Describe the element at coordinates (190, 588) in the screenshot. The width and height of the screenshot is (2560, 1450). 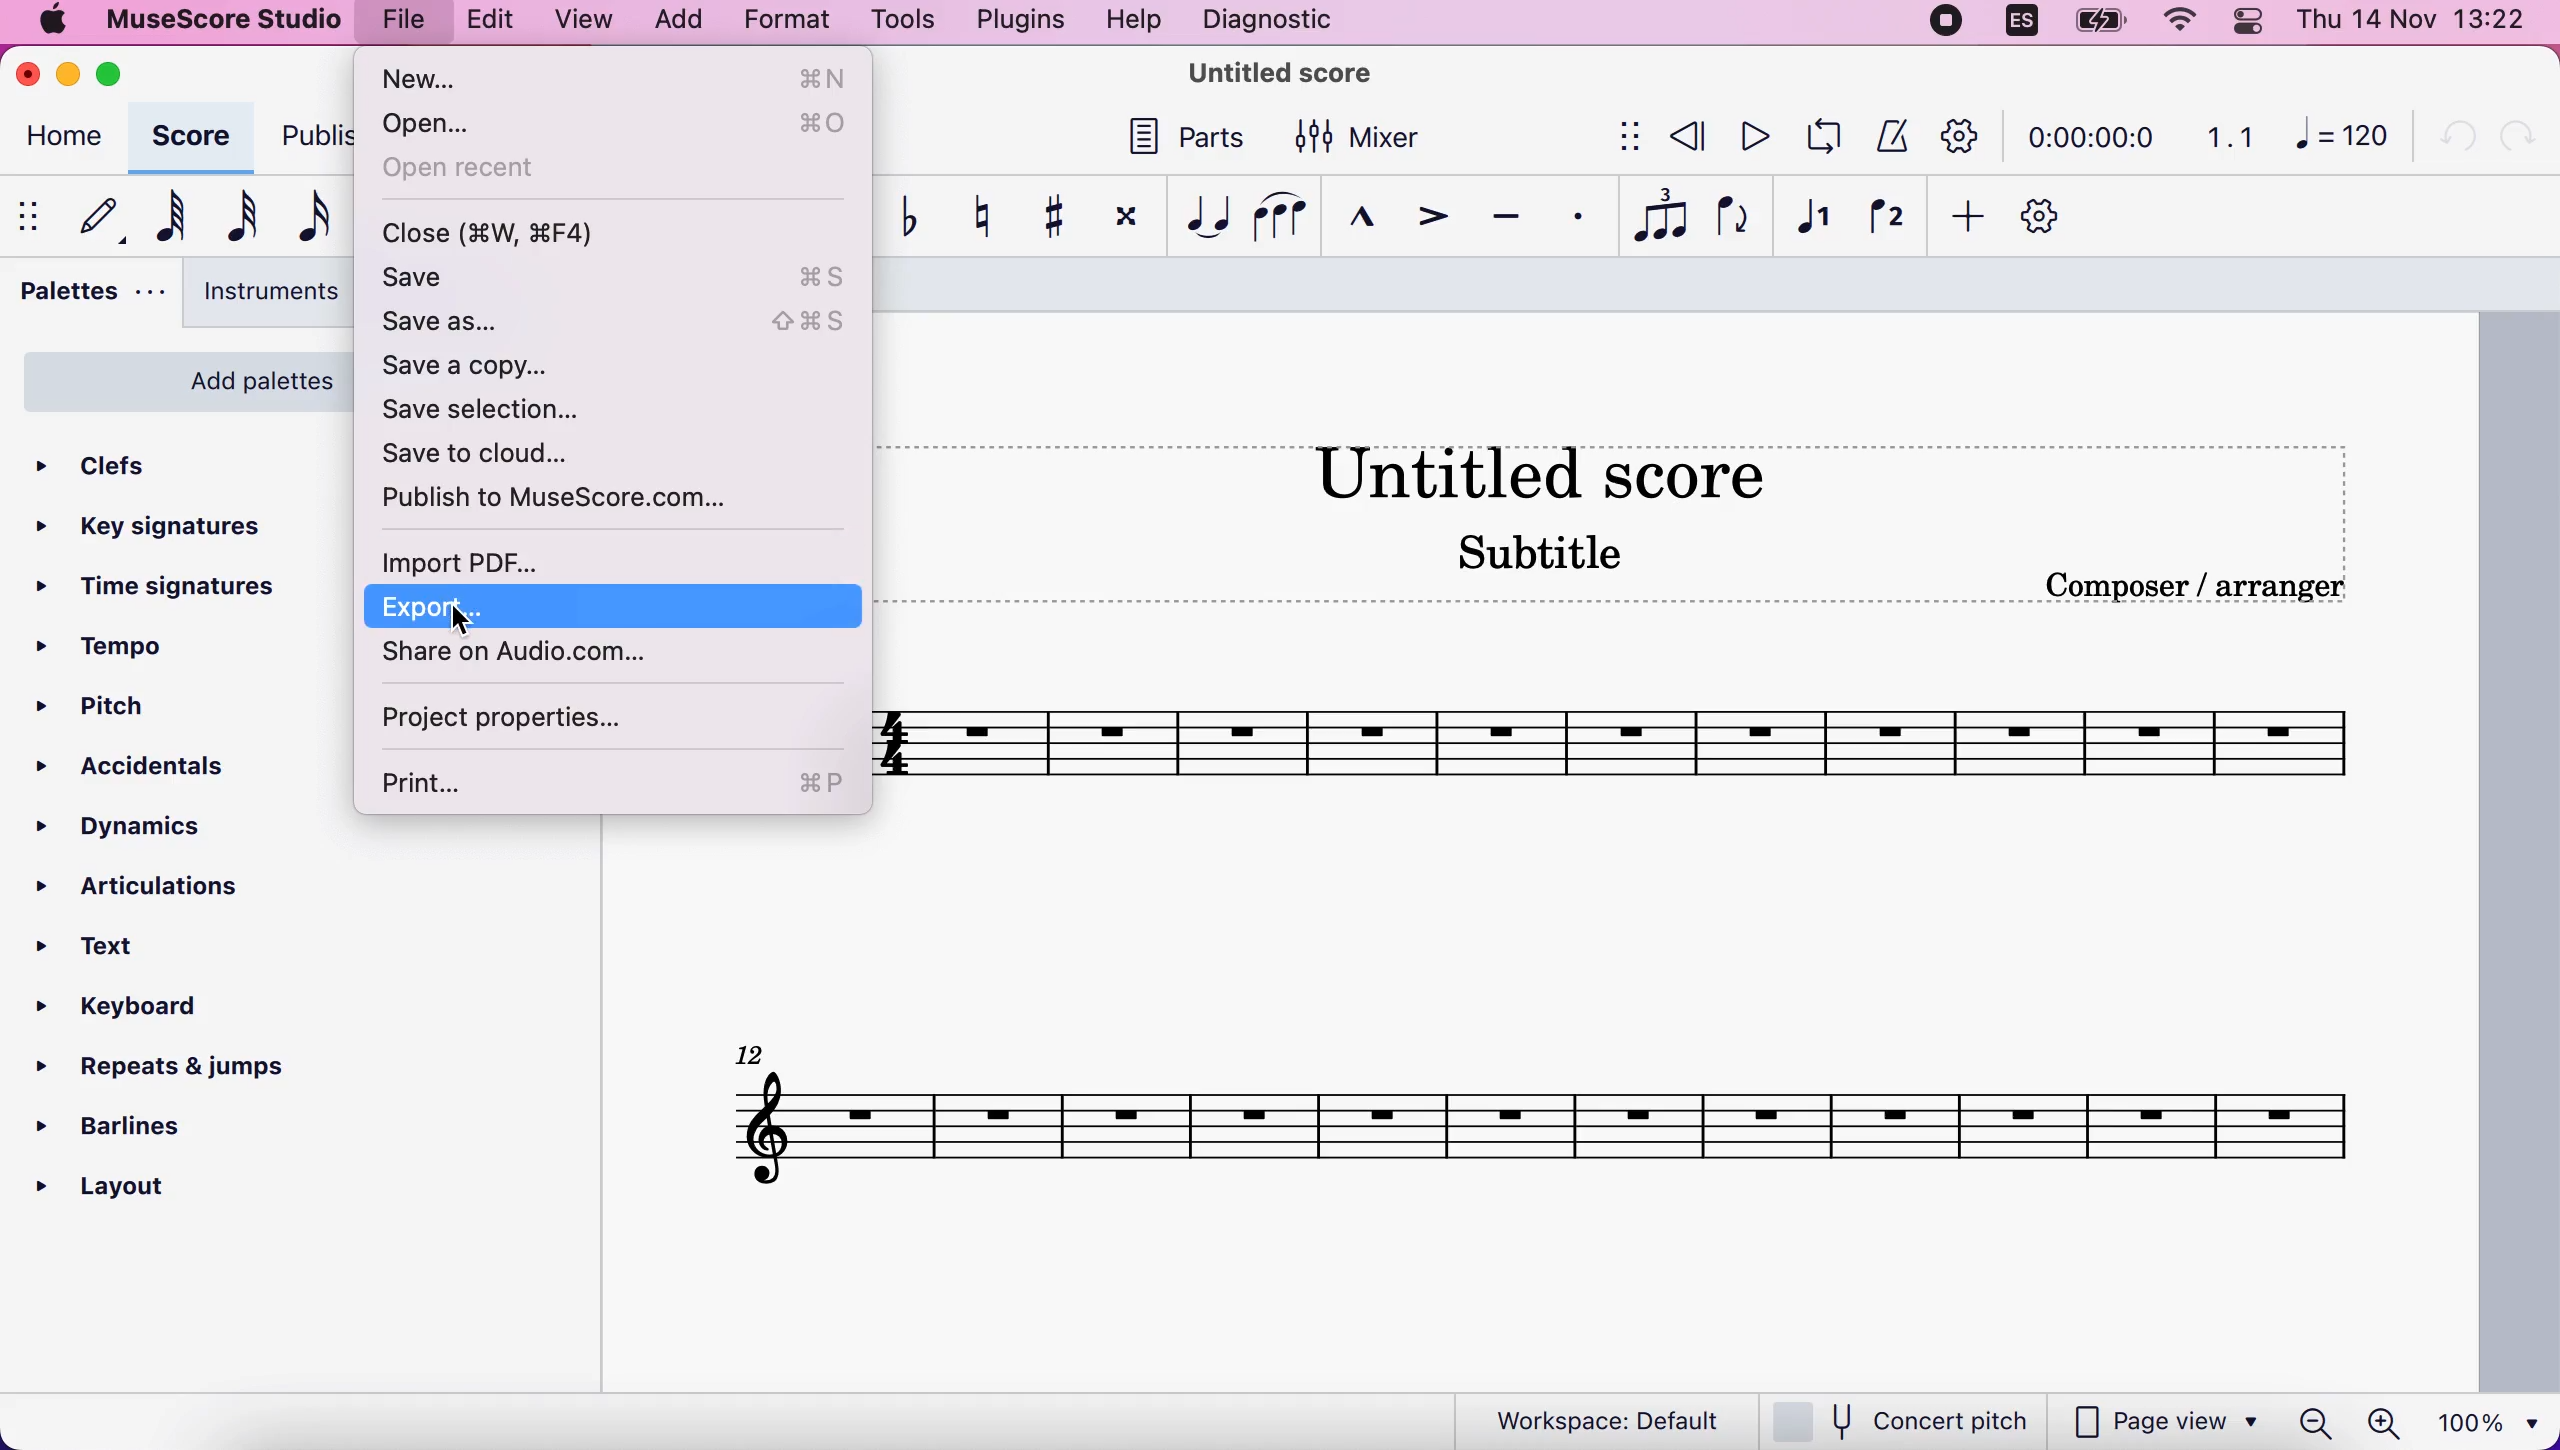
I see `time signatures` at that location.